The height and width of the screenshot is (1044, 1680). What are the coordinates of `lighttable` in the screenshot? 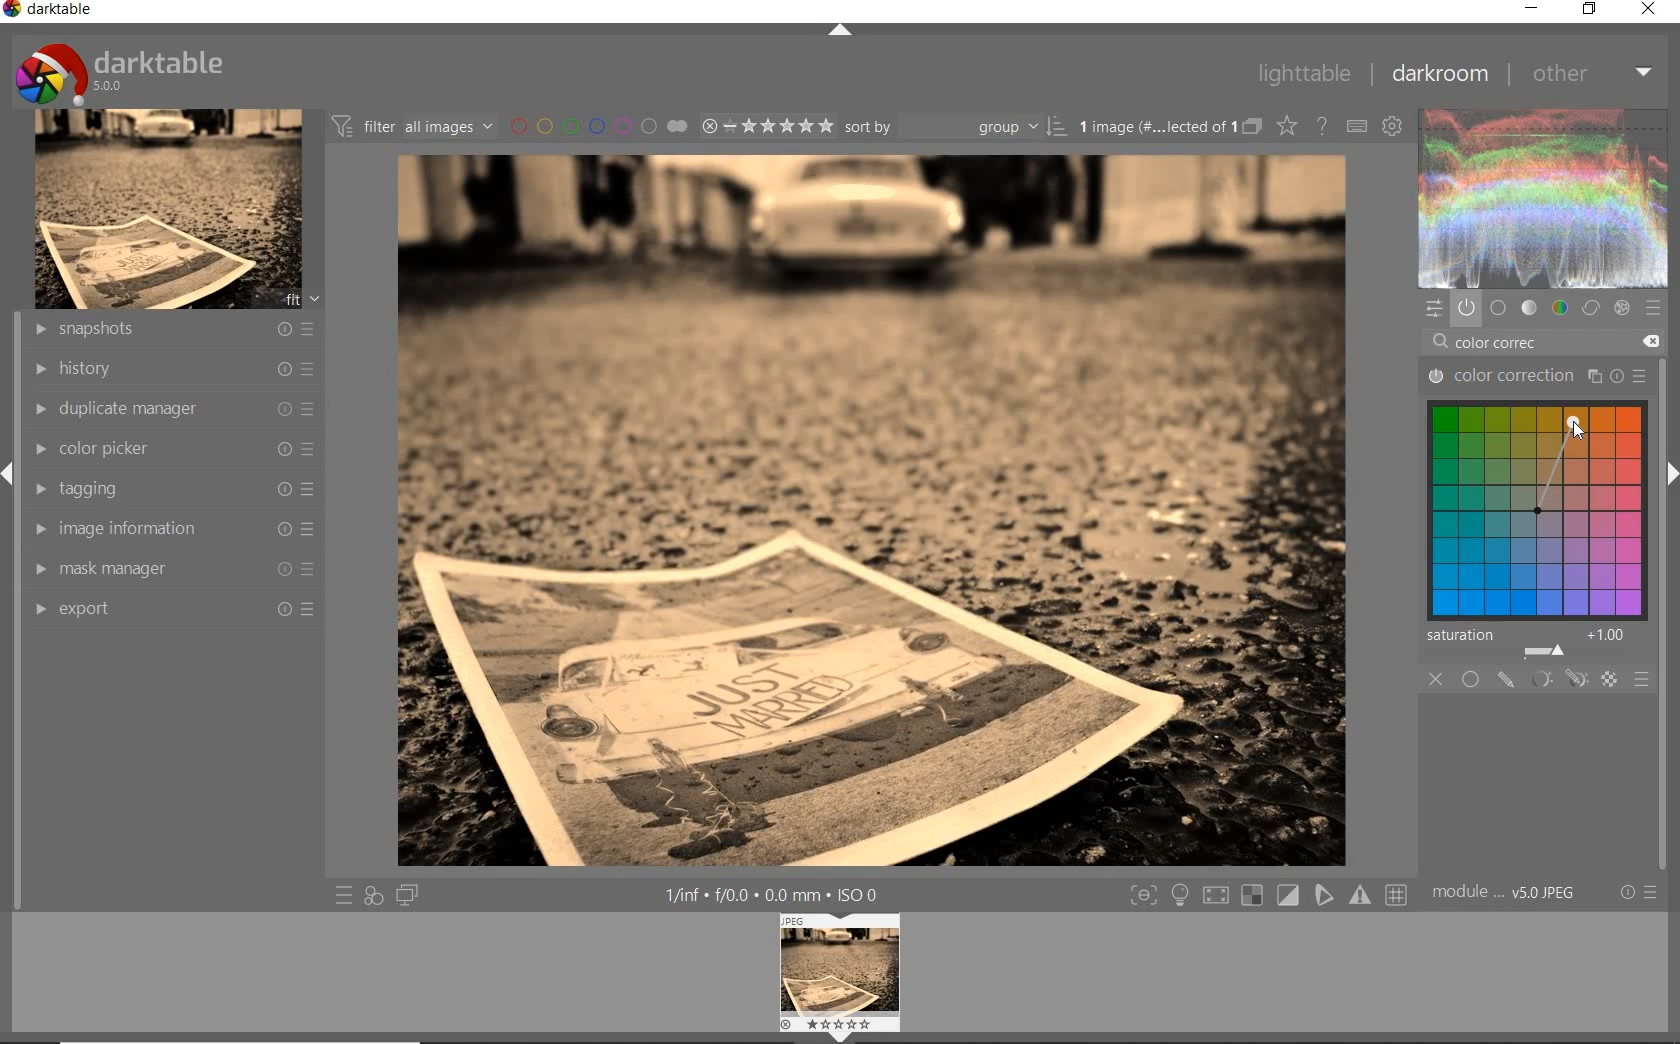 It's located at (1305, 74).